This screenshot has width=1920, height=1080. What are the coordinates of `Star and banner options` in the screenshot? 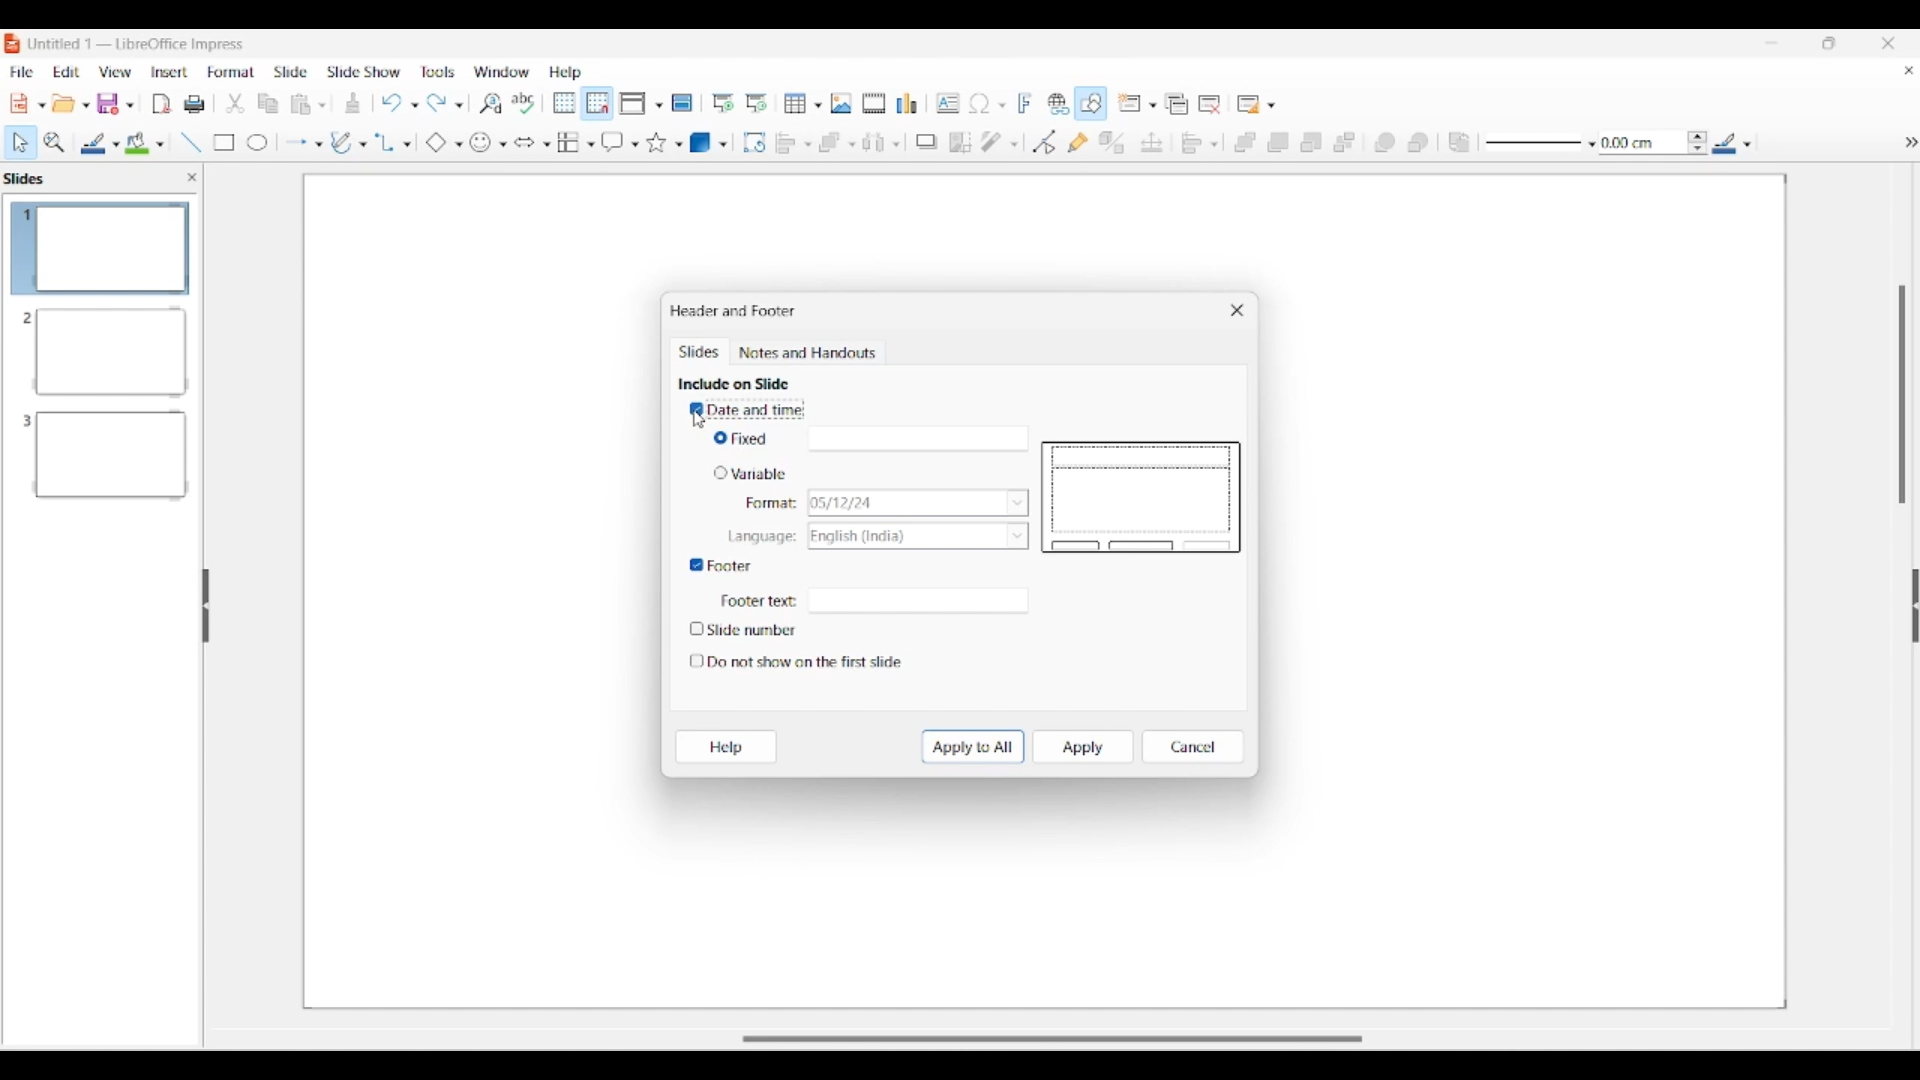 It's located at (665, 143).